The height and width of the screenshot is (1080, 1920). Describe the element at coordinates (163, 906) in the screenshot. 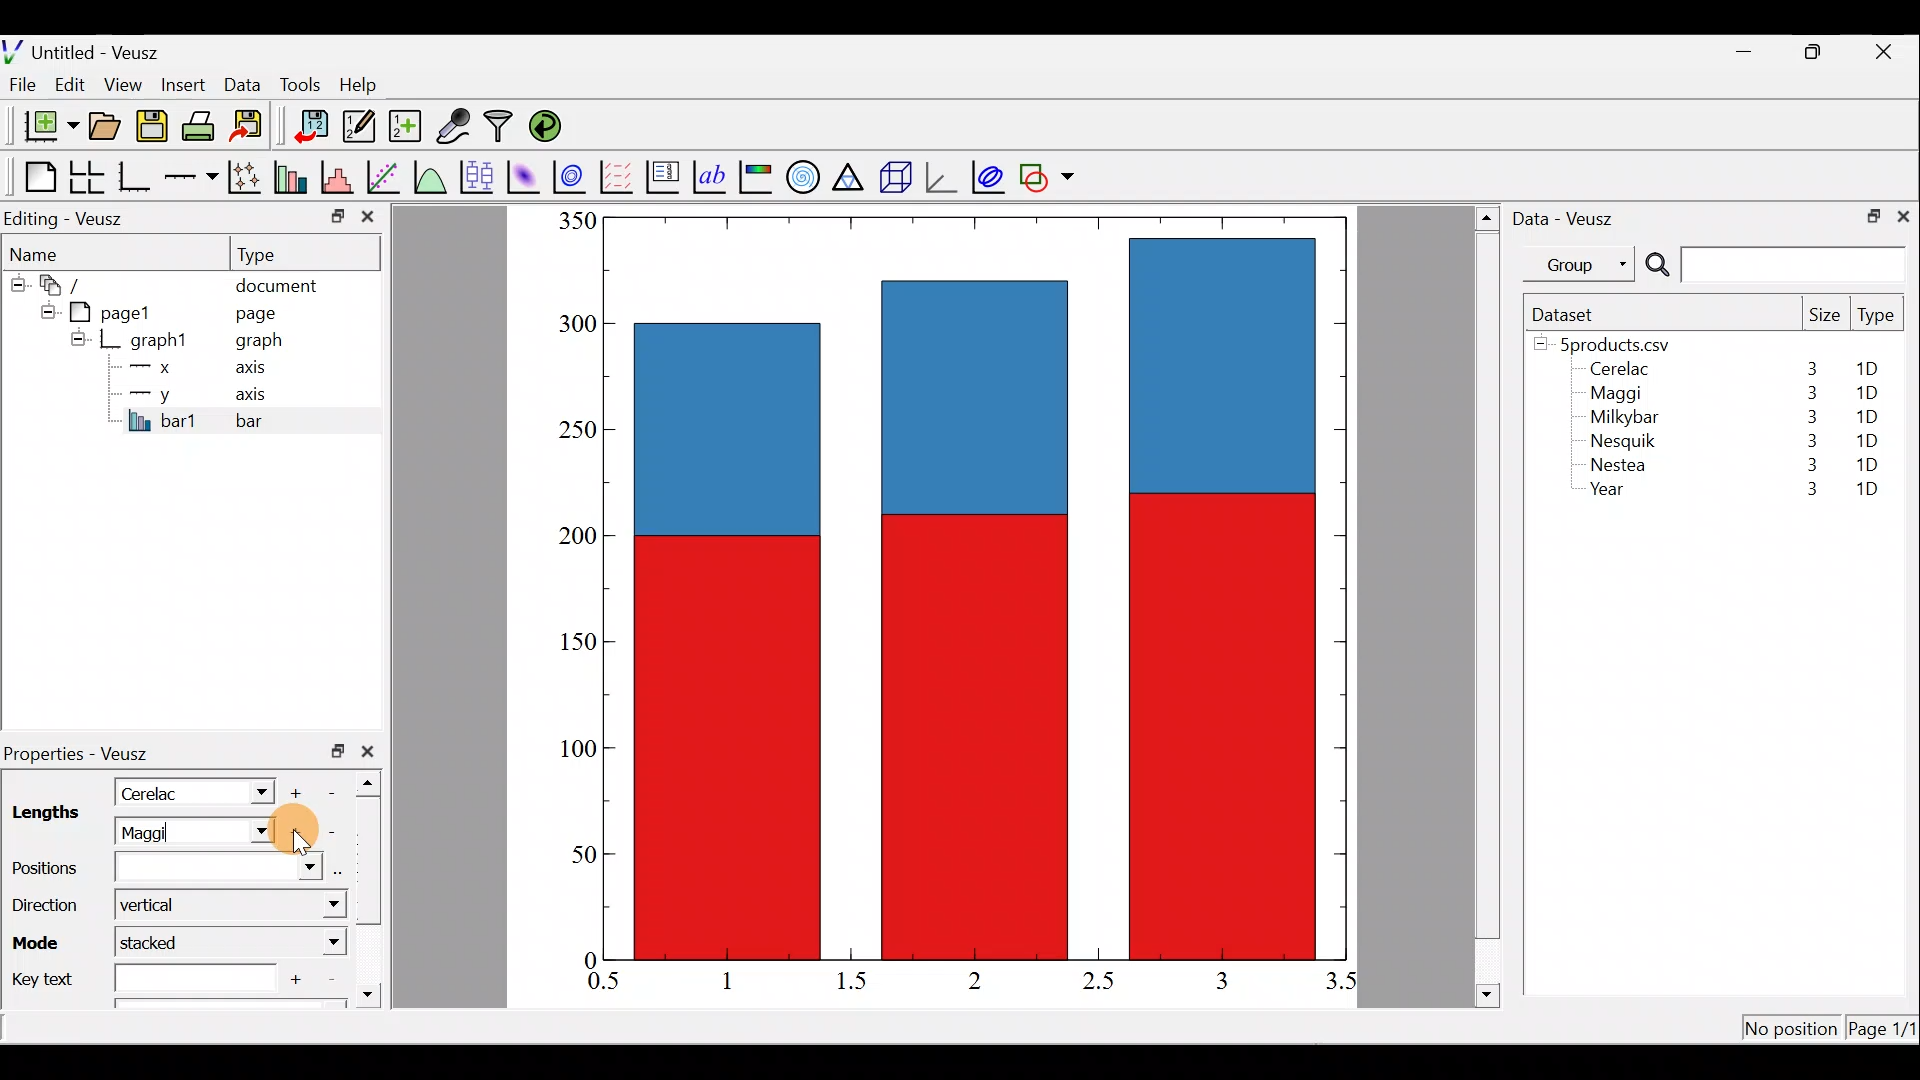

I see `Vertical` at that location.